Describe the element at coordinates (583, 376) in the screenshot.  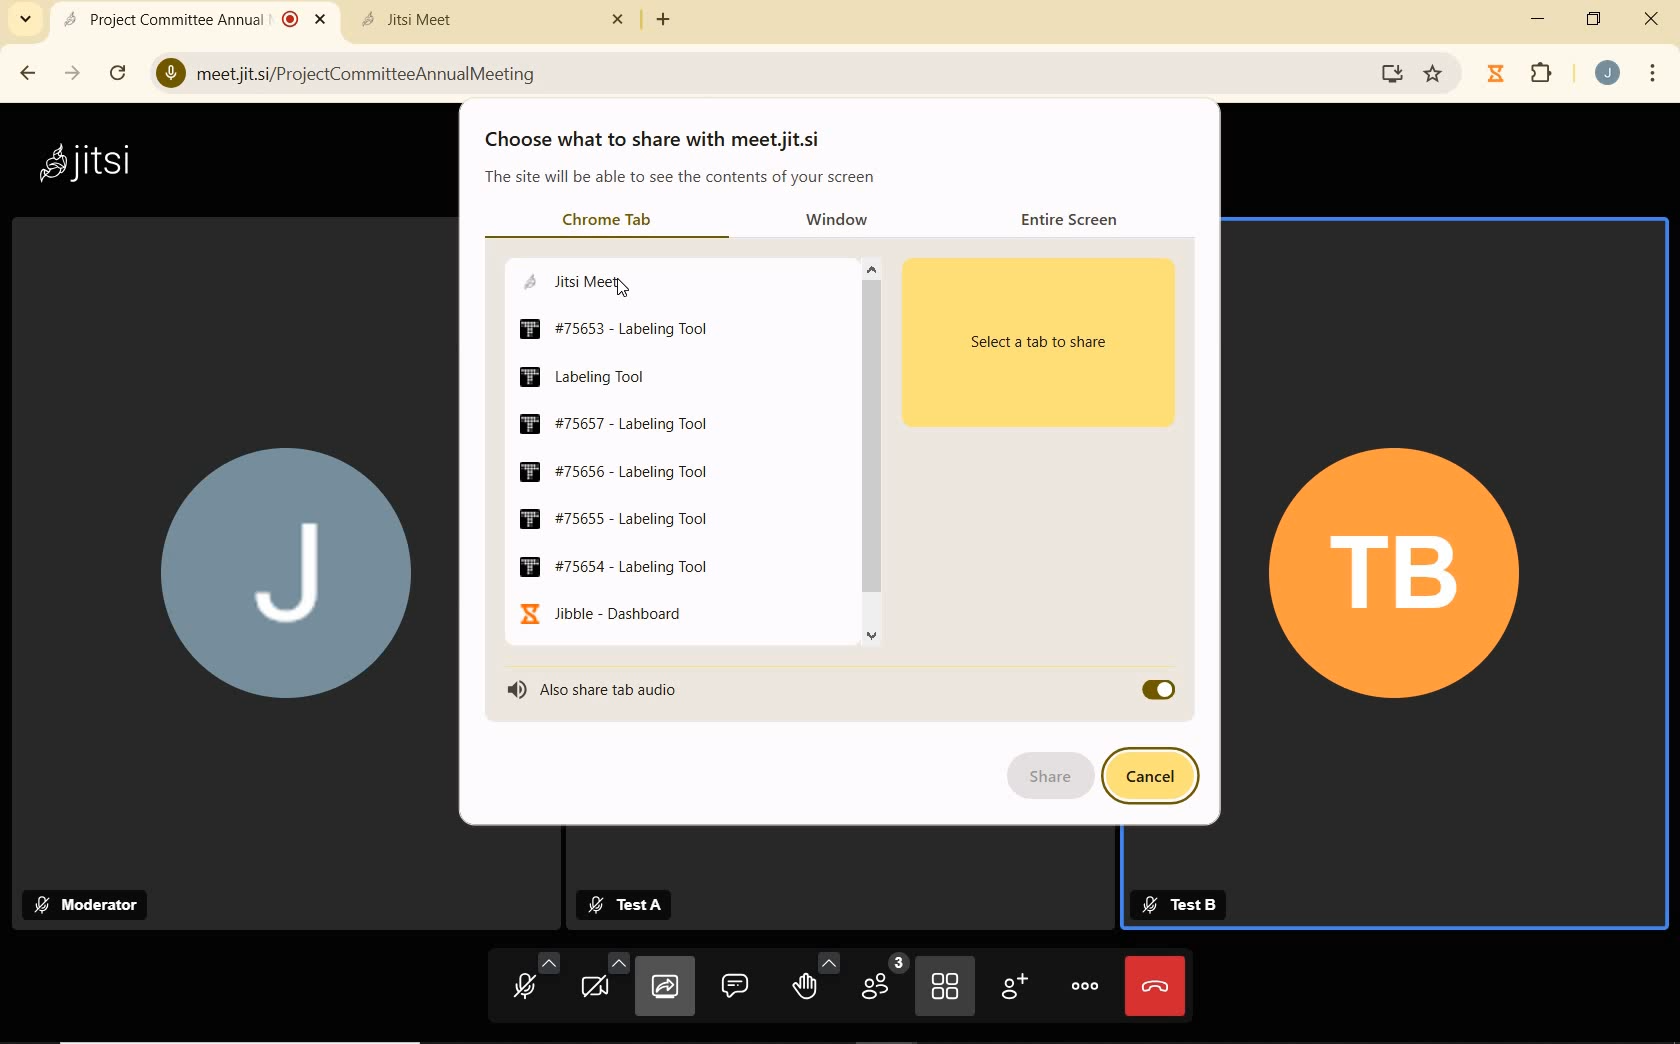
I see `Labeling Tool` at that location.